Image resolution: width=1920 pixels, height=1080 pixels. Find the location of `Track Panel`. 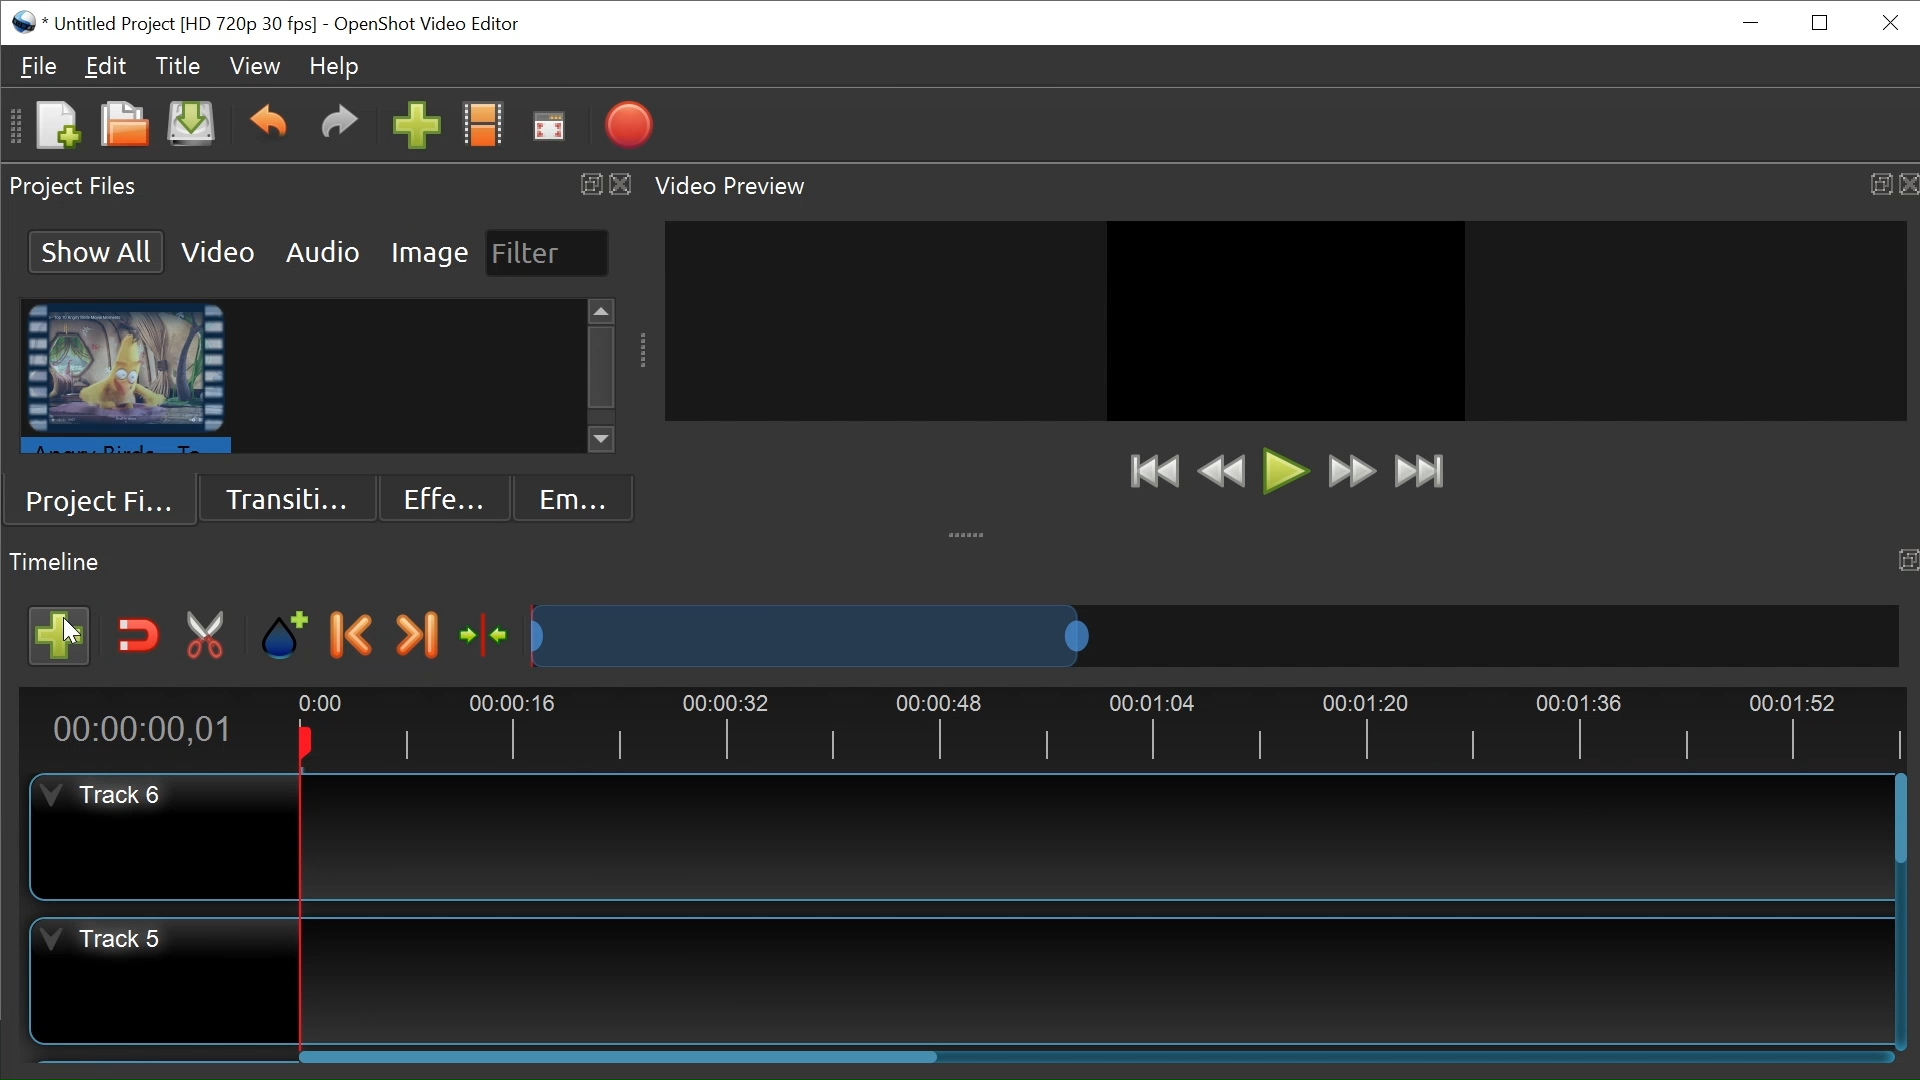

Track Panel is located at coordinates (1093, 837).